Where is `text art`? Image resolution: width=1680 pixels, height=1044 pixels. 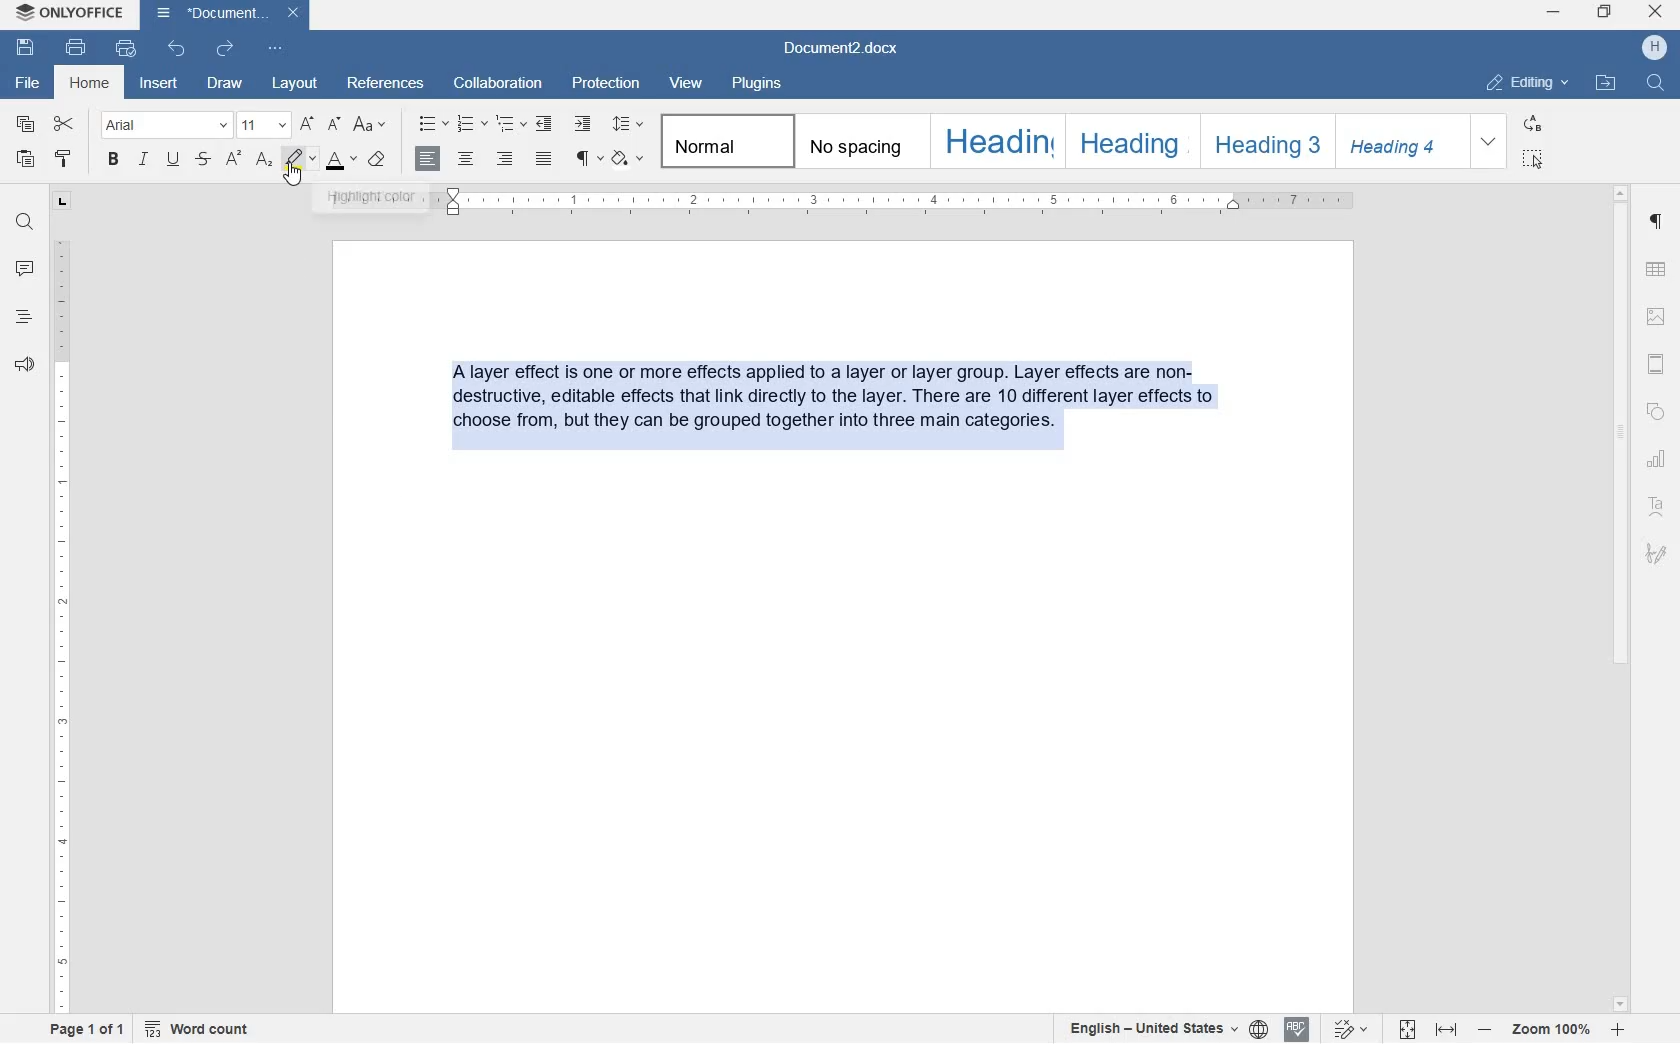 text art is located at coordinates (1656, 507).